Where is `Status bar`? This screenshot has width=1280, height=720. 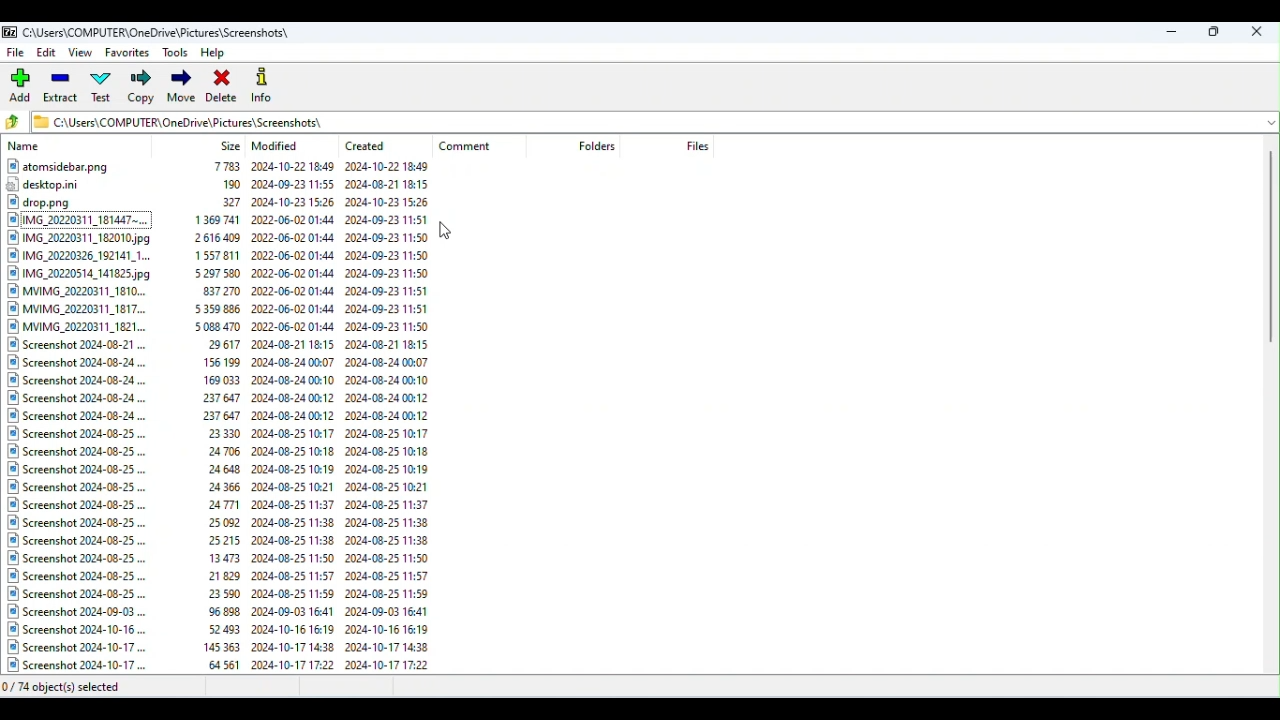
Status bar is located at coordinates (642, 686).